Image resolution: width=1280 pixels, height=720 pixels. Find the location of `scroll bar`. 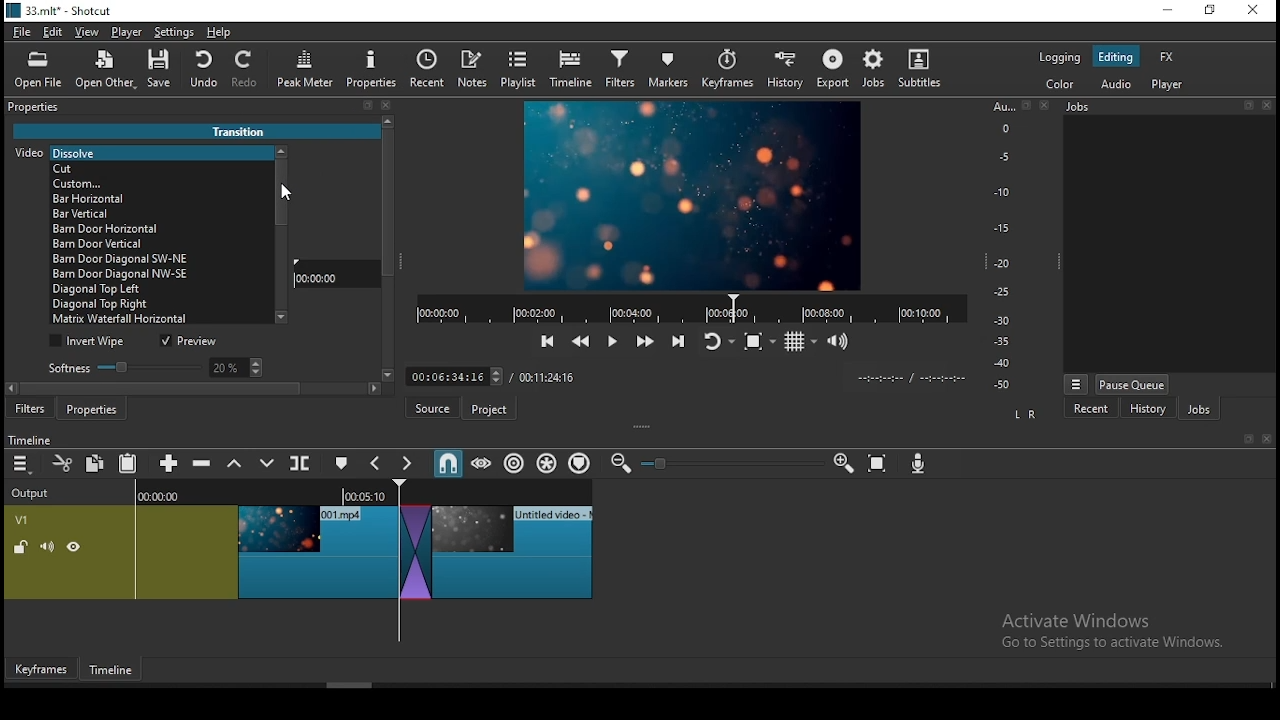

scroll bar is located at coordinates (388, 255).